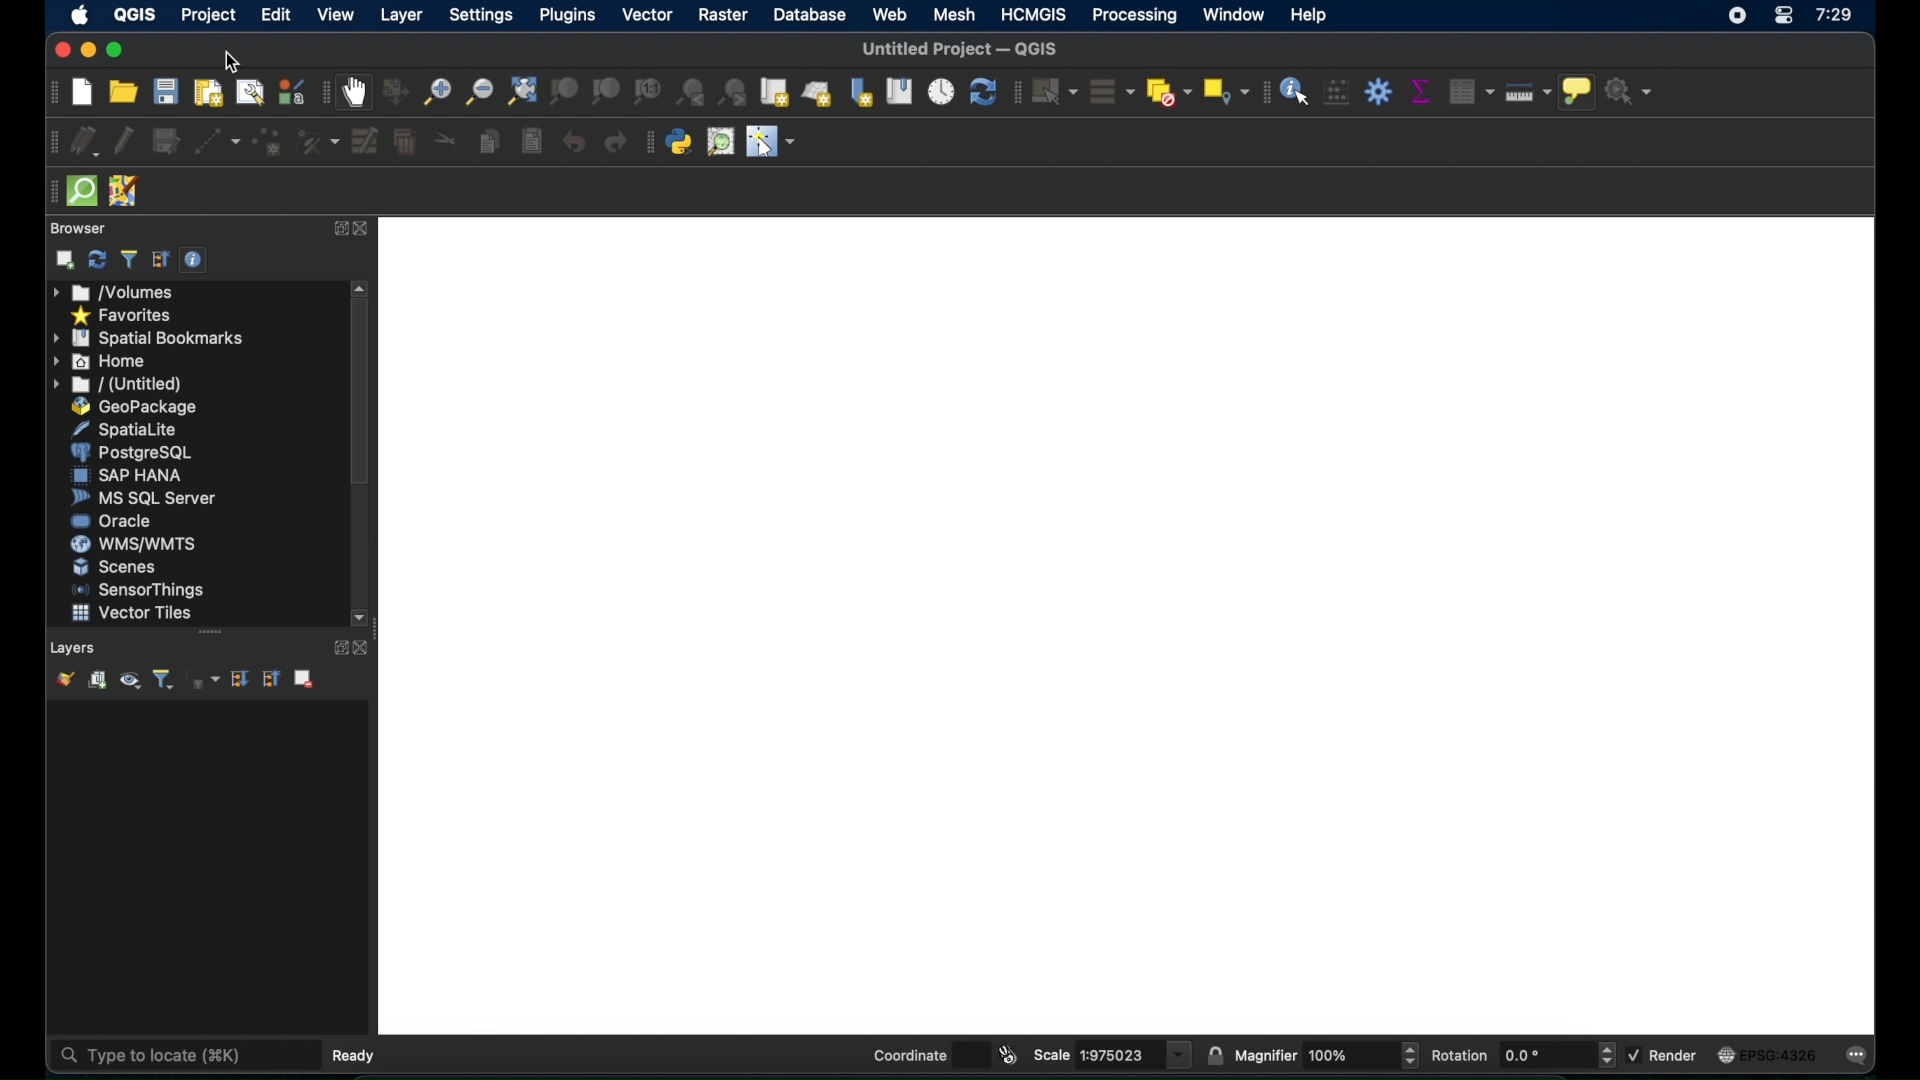  What do you see at coordinates (1414, 1055) in the screenshot?
I see `` at bounding box center [1414, 1055].